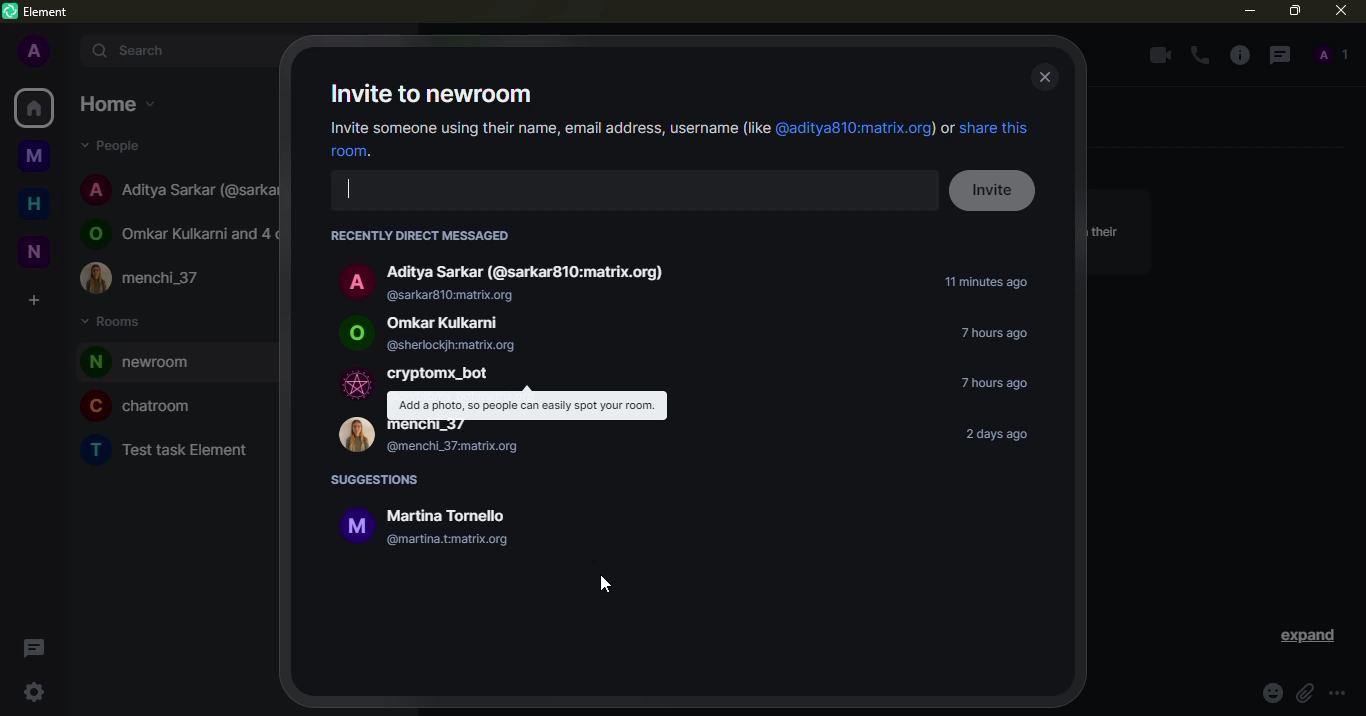 This screenshot has height=716, width=1366. I want to click on suggestions, so click(375, 479).